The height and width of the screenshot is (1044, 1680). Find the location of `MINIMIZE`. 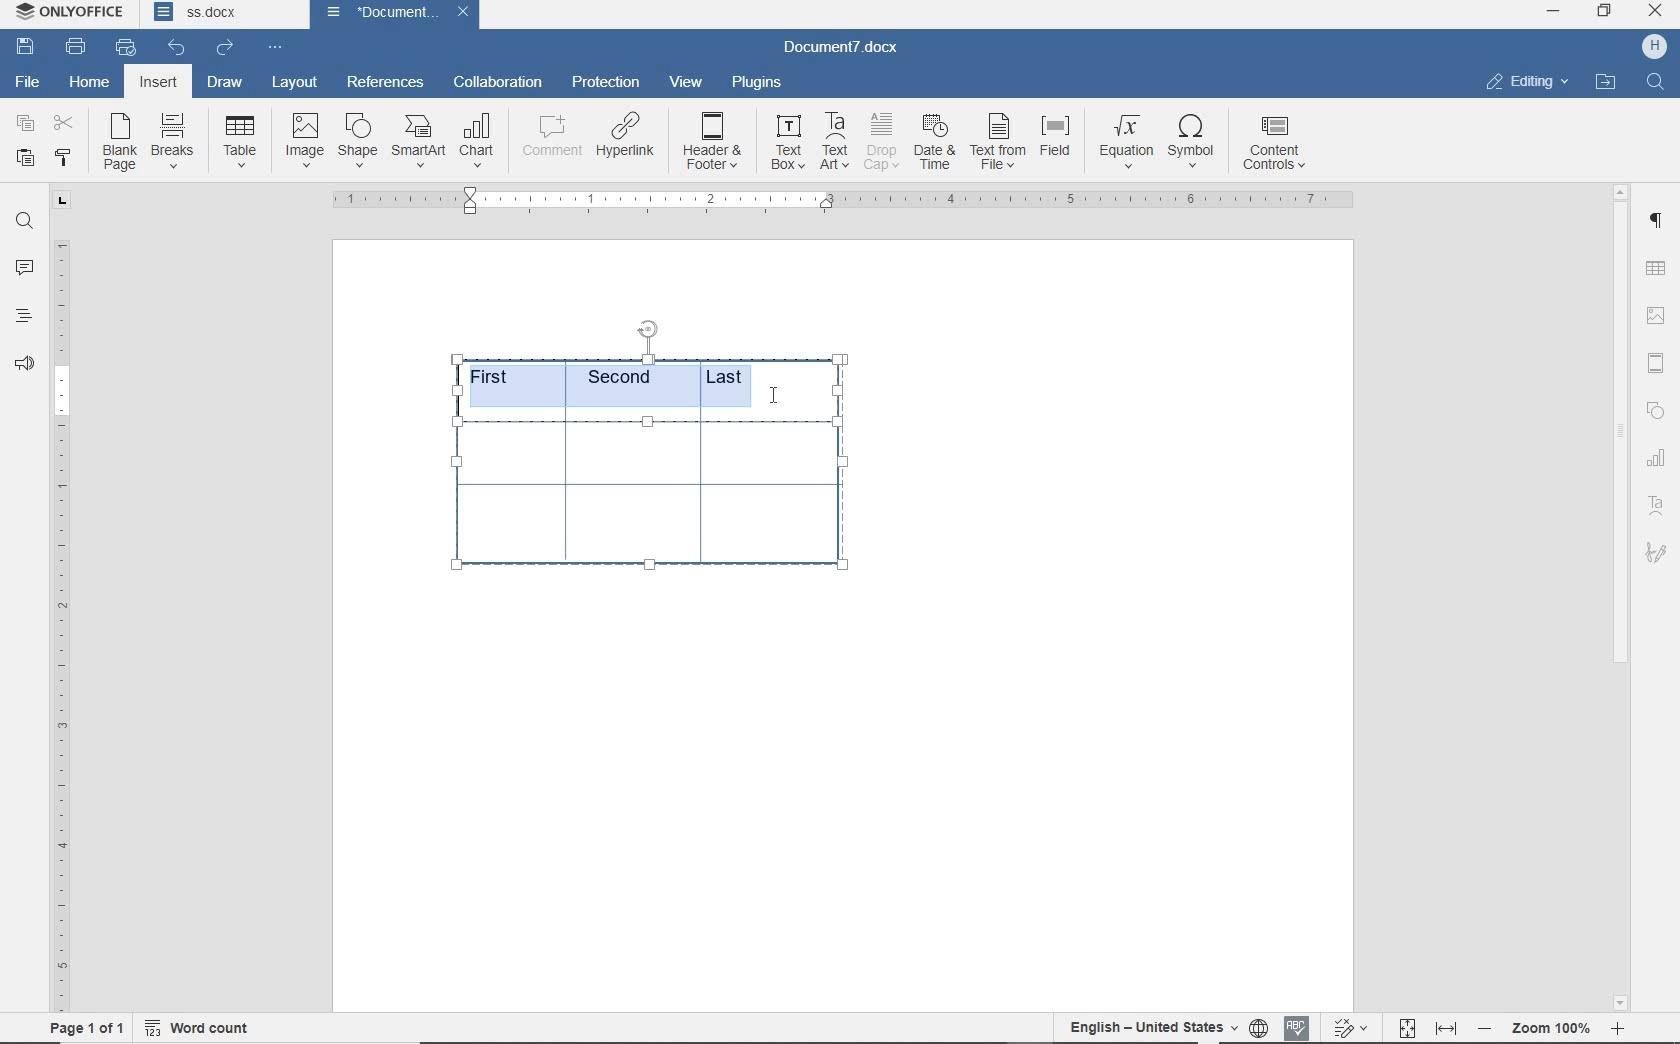

MINIMIZE is located at coordinates (1555, 11).